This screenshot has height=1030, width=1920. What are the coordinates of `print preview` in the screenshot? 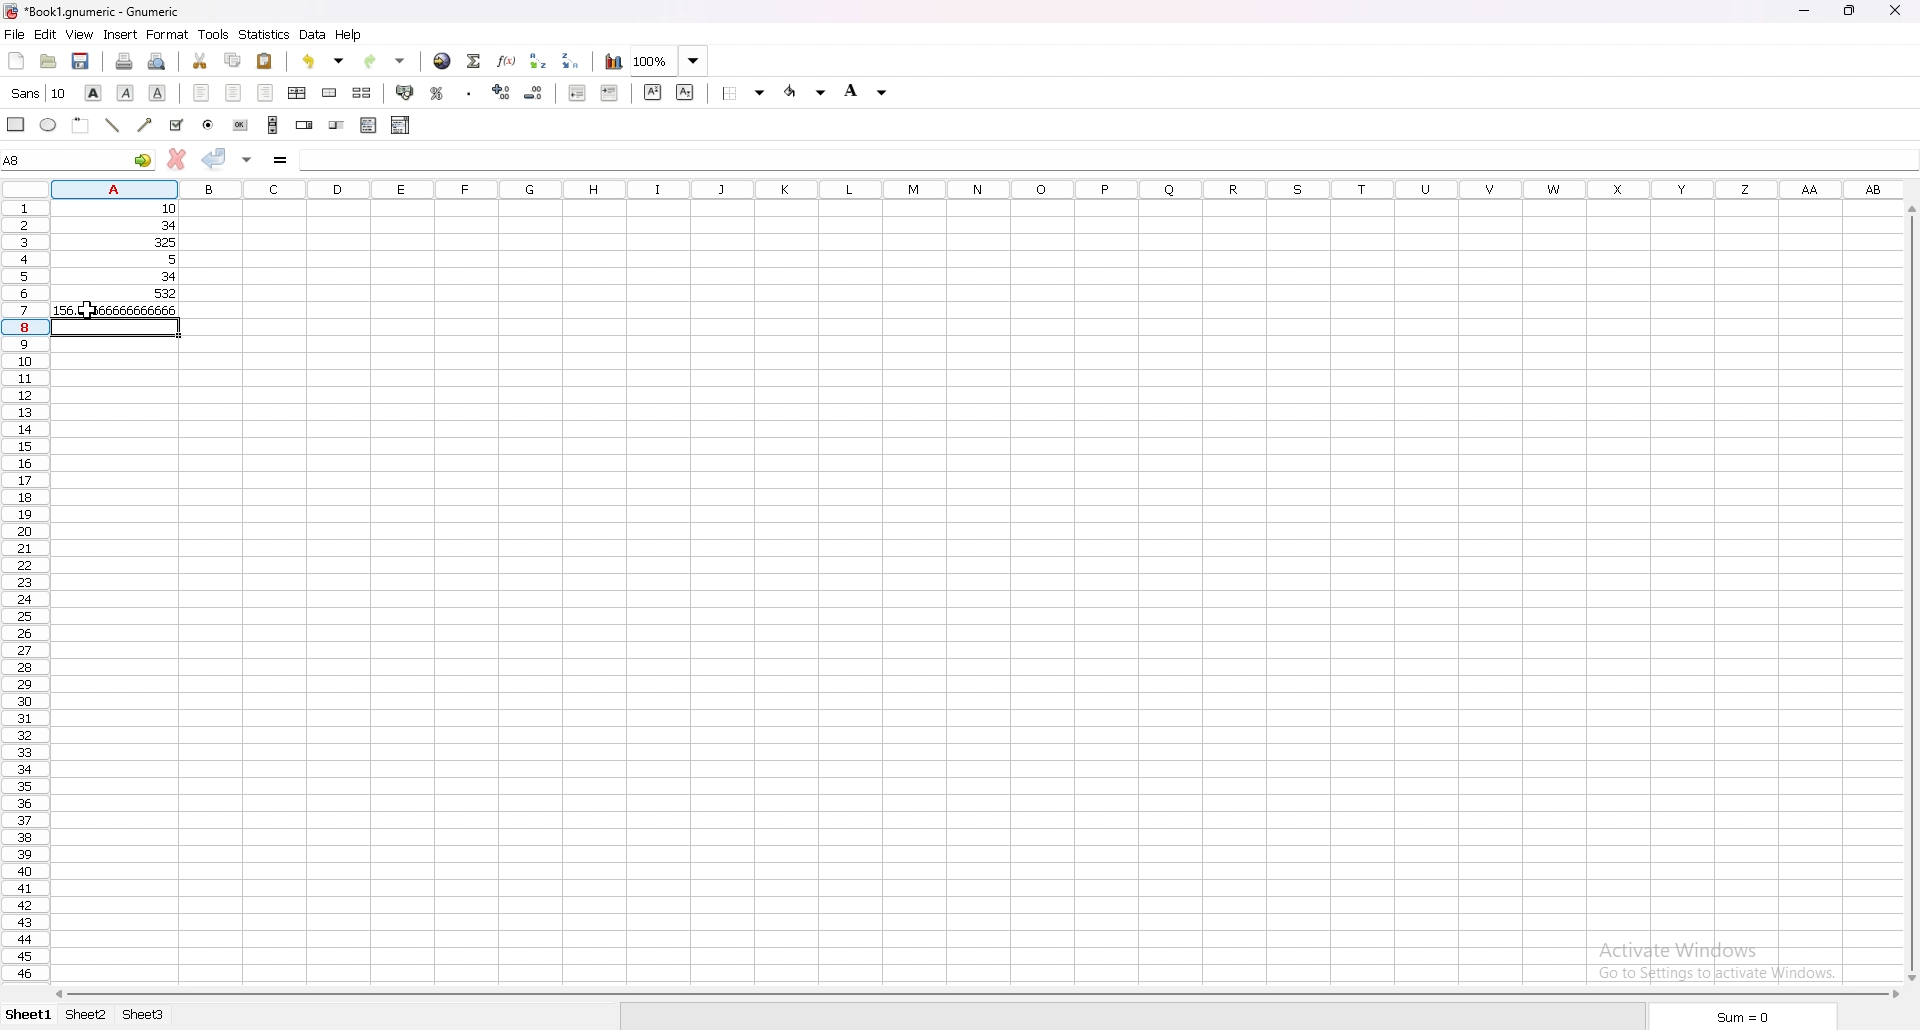 It's located at (158, 61).